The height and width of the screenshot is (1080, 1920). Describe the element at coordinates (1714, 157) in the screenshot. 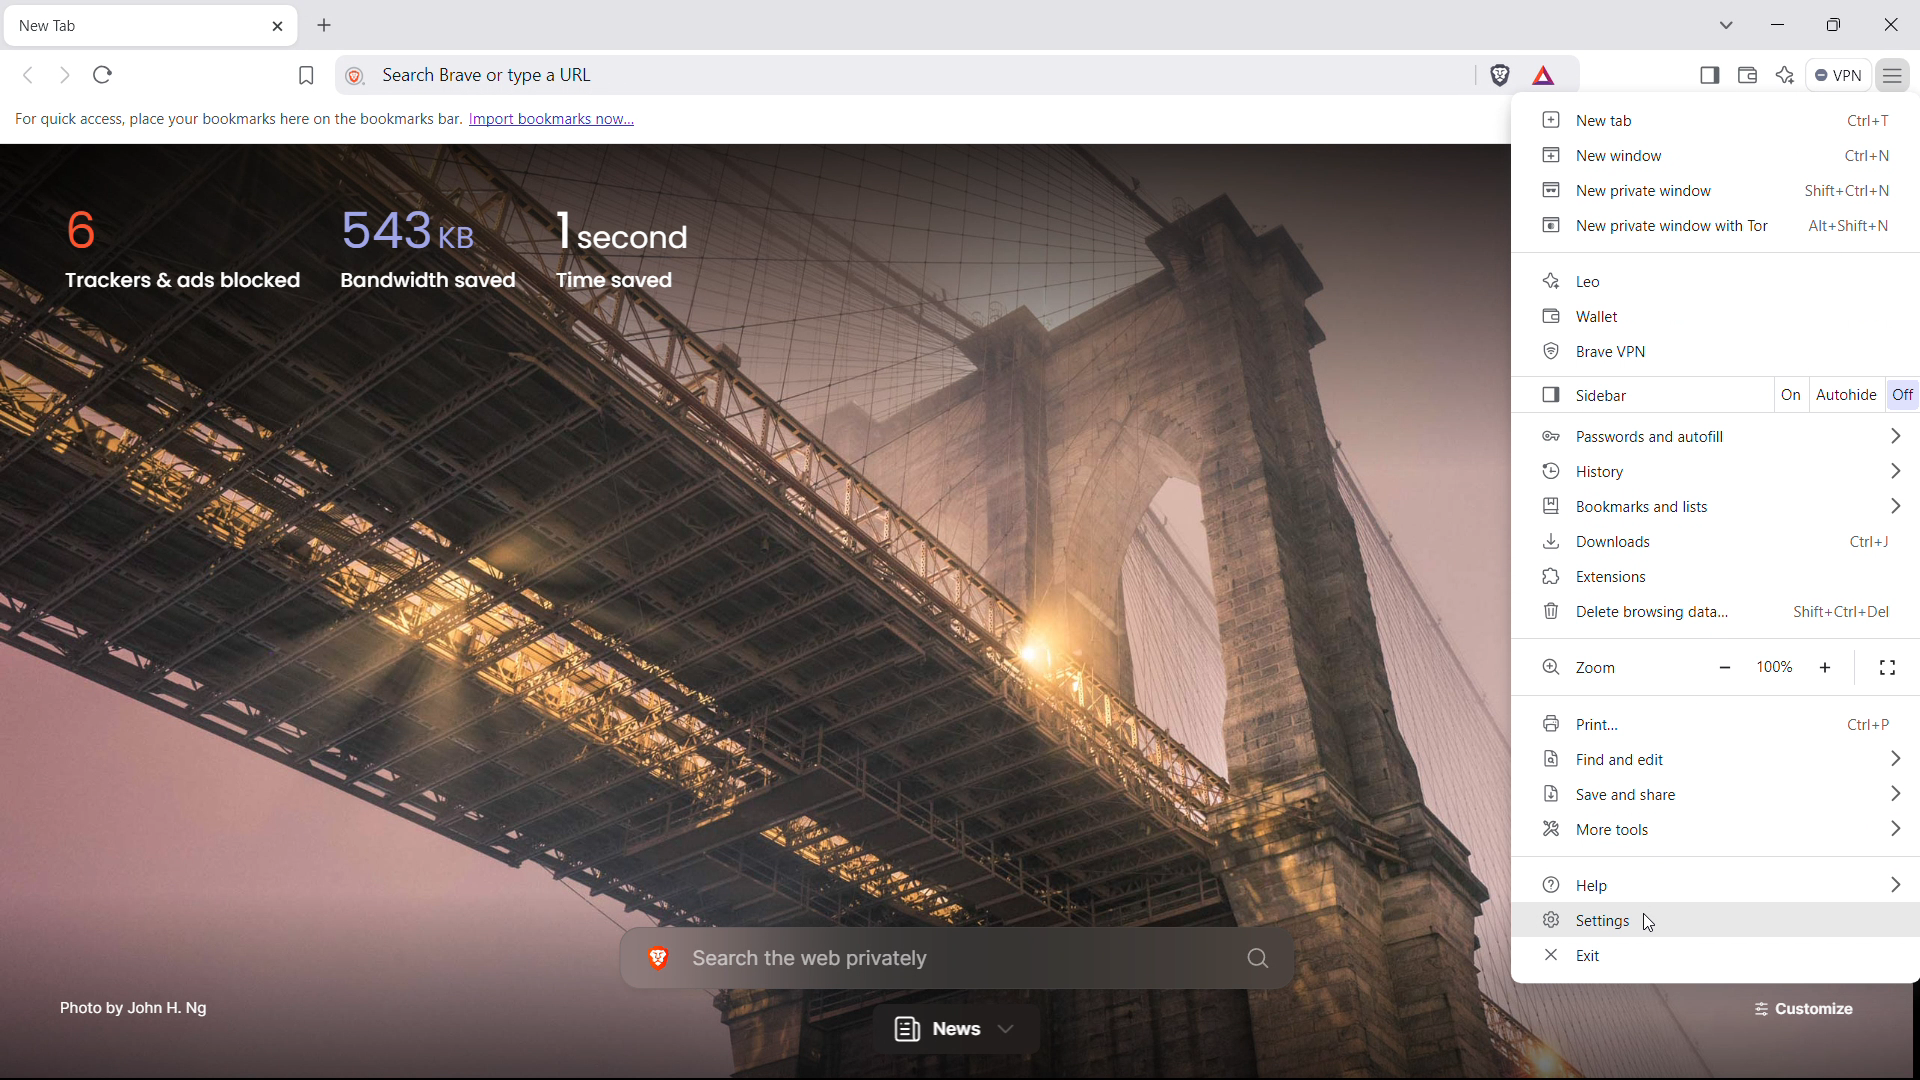

I see `new window` at that location.